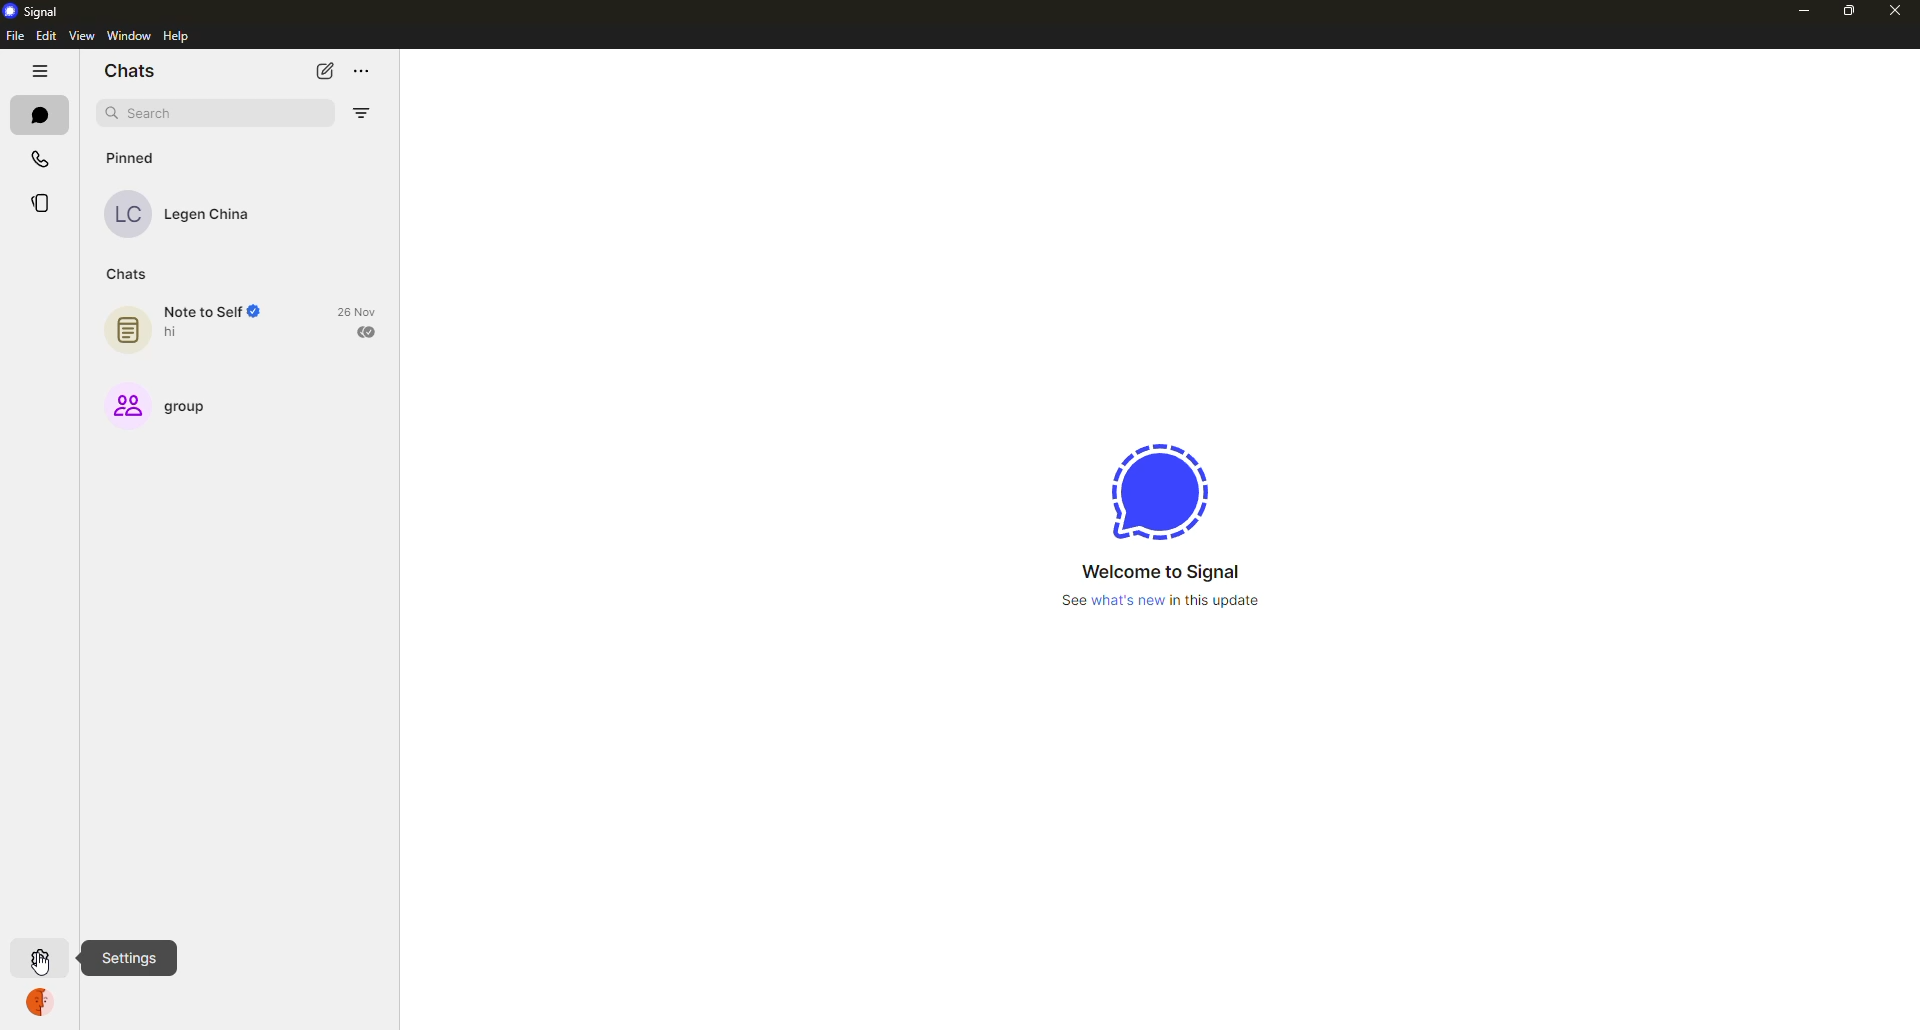 This screenshot has width=1920, height=1030. Describe the element at coordinates (34, 10) in the screenshot. I see `signal` at that location.